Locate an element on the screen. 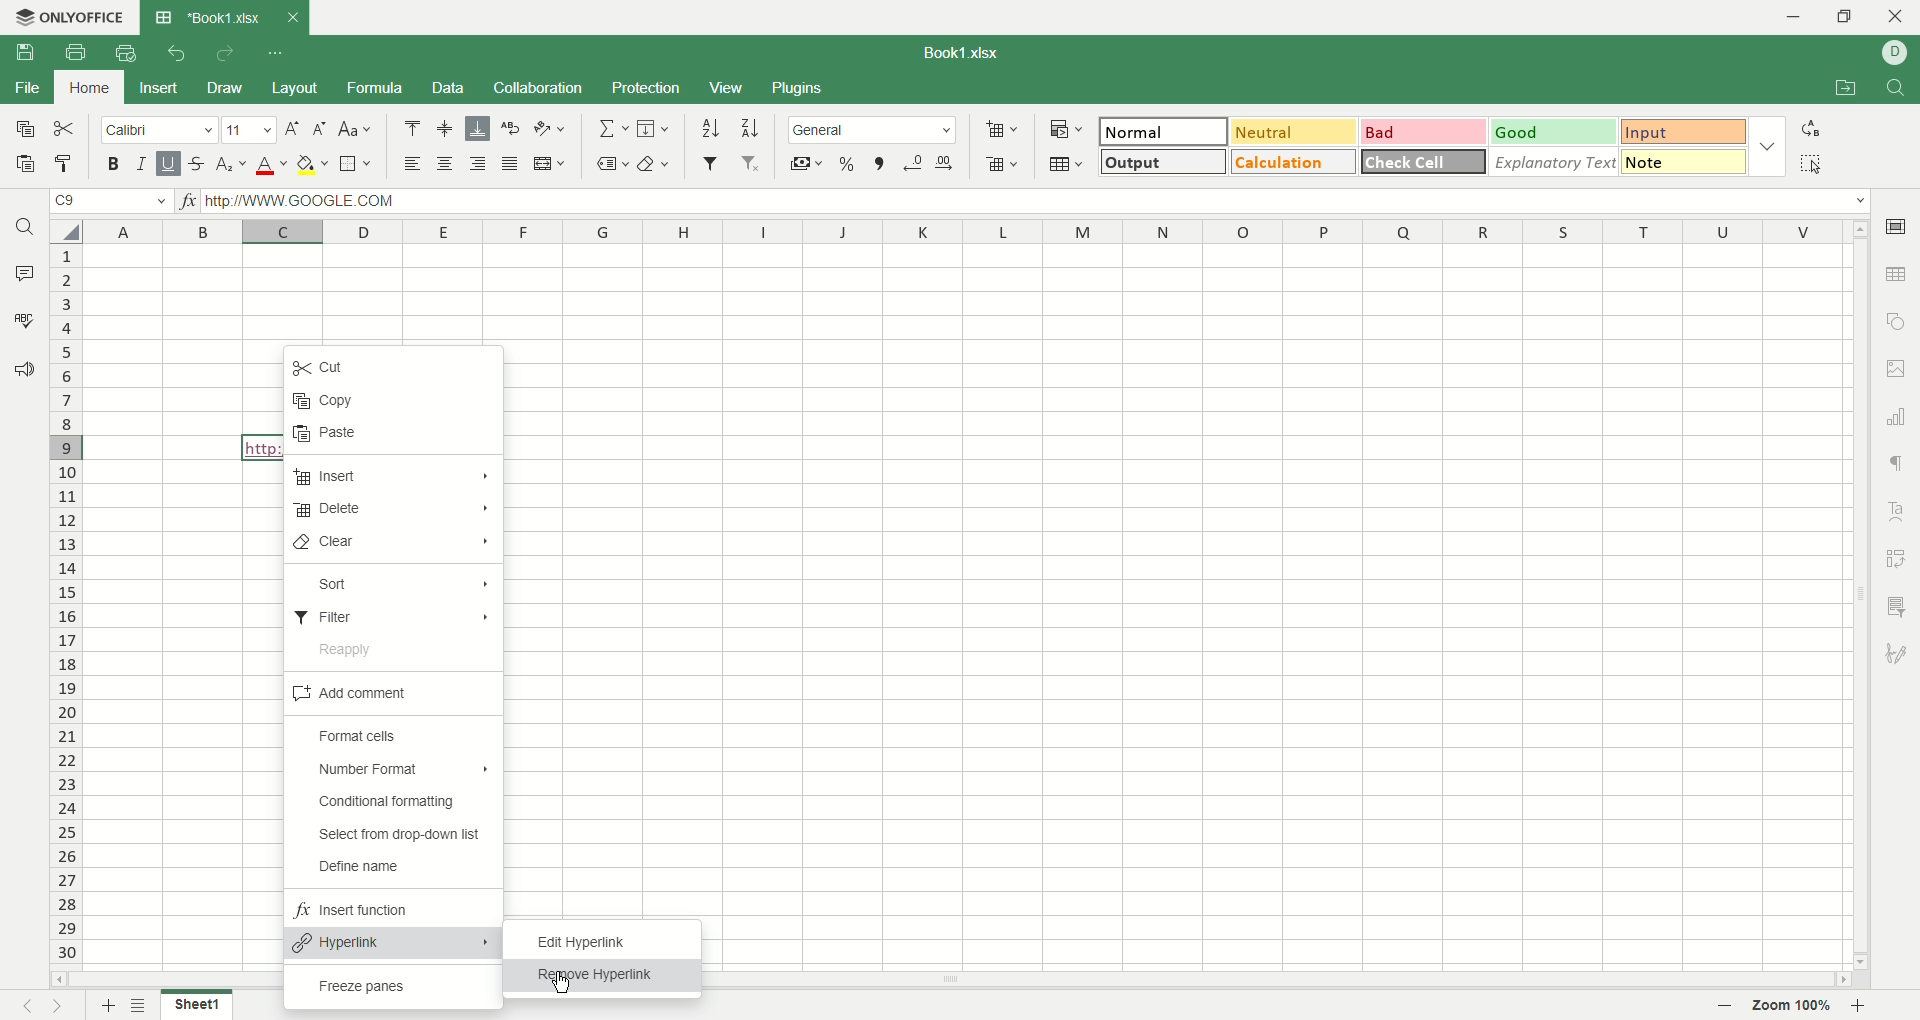 The height and width of the screenshot is (1020, 1920). change case is located at coordinates (355, 131).